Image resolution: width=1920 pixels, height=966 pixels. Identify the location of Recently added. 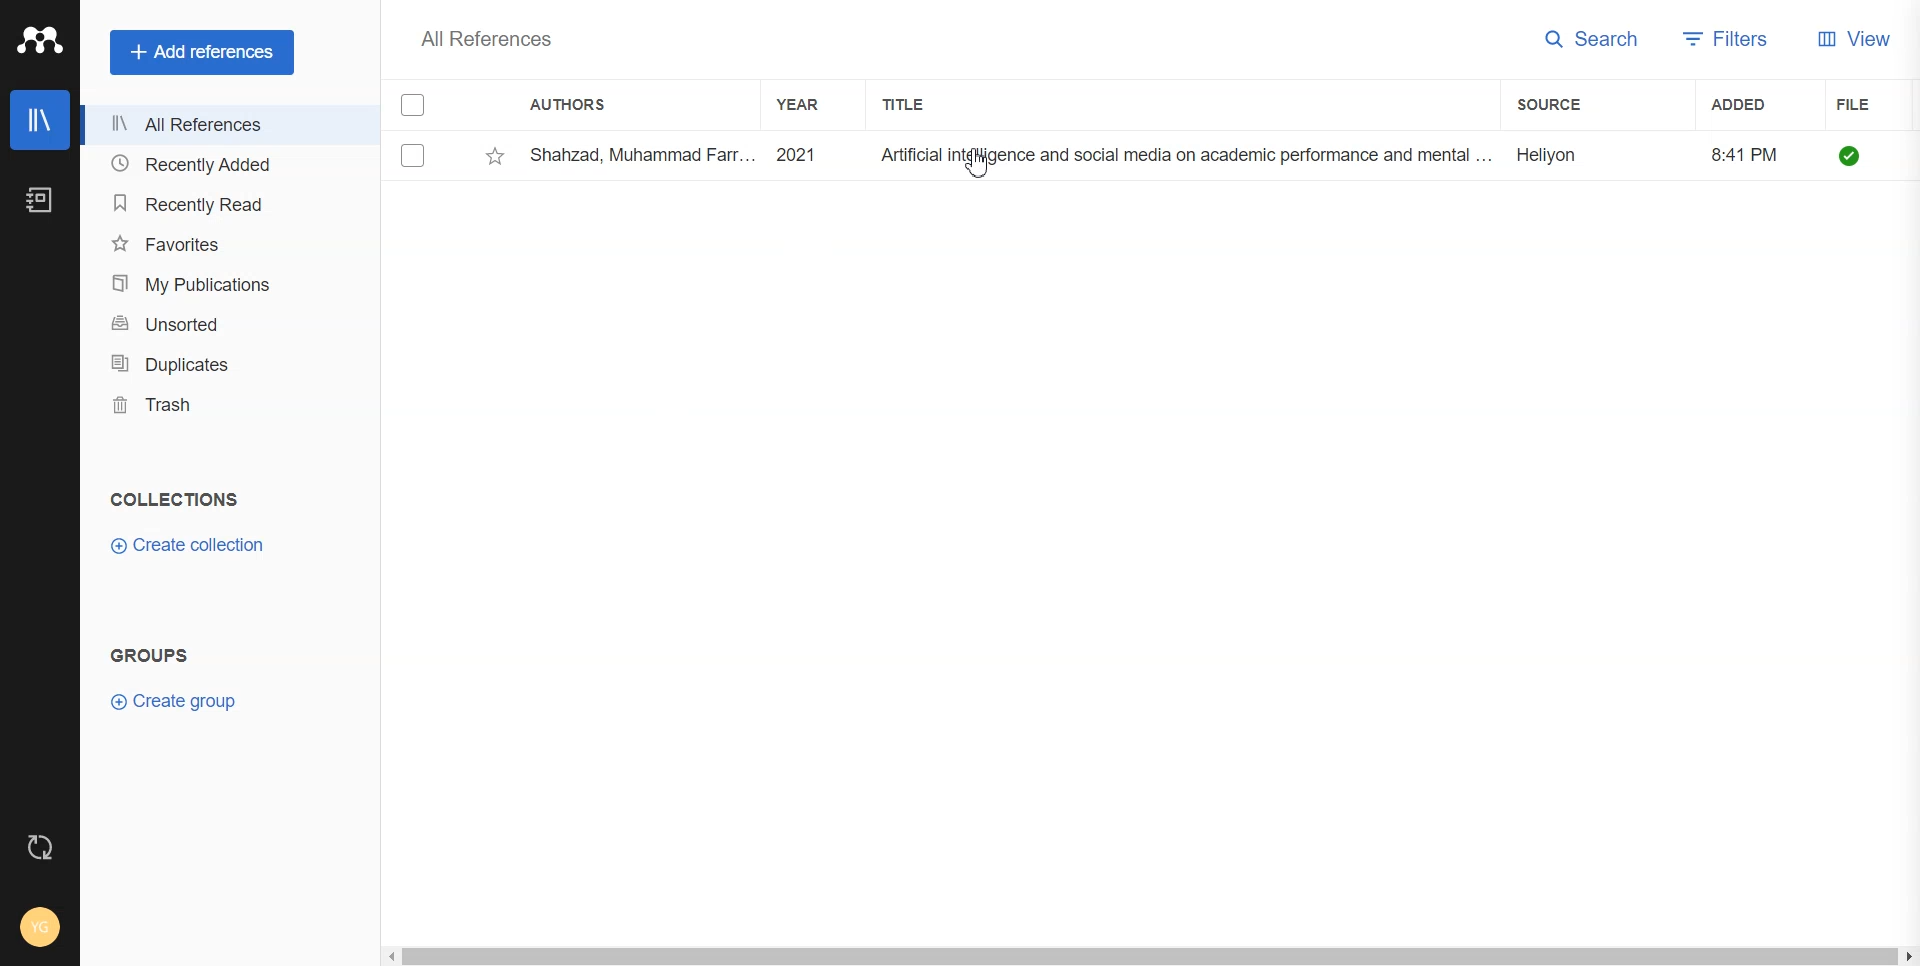
(225, 166).